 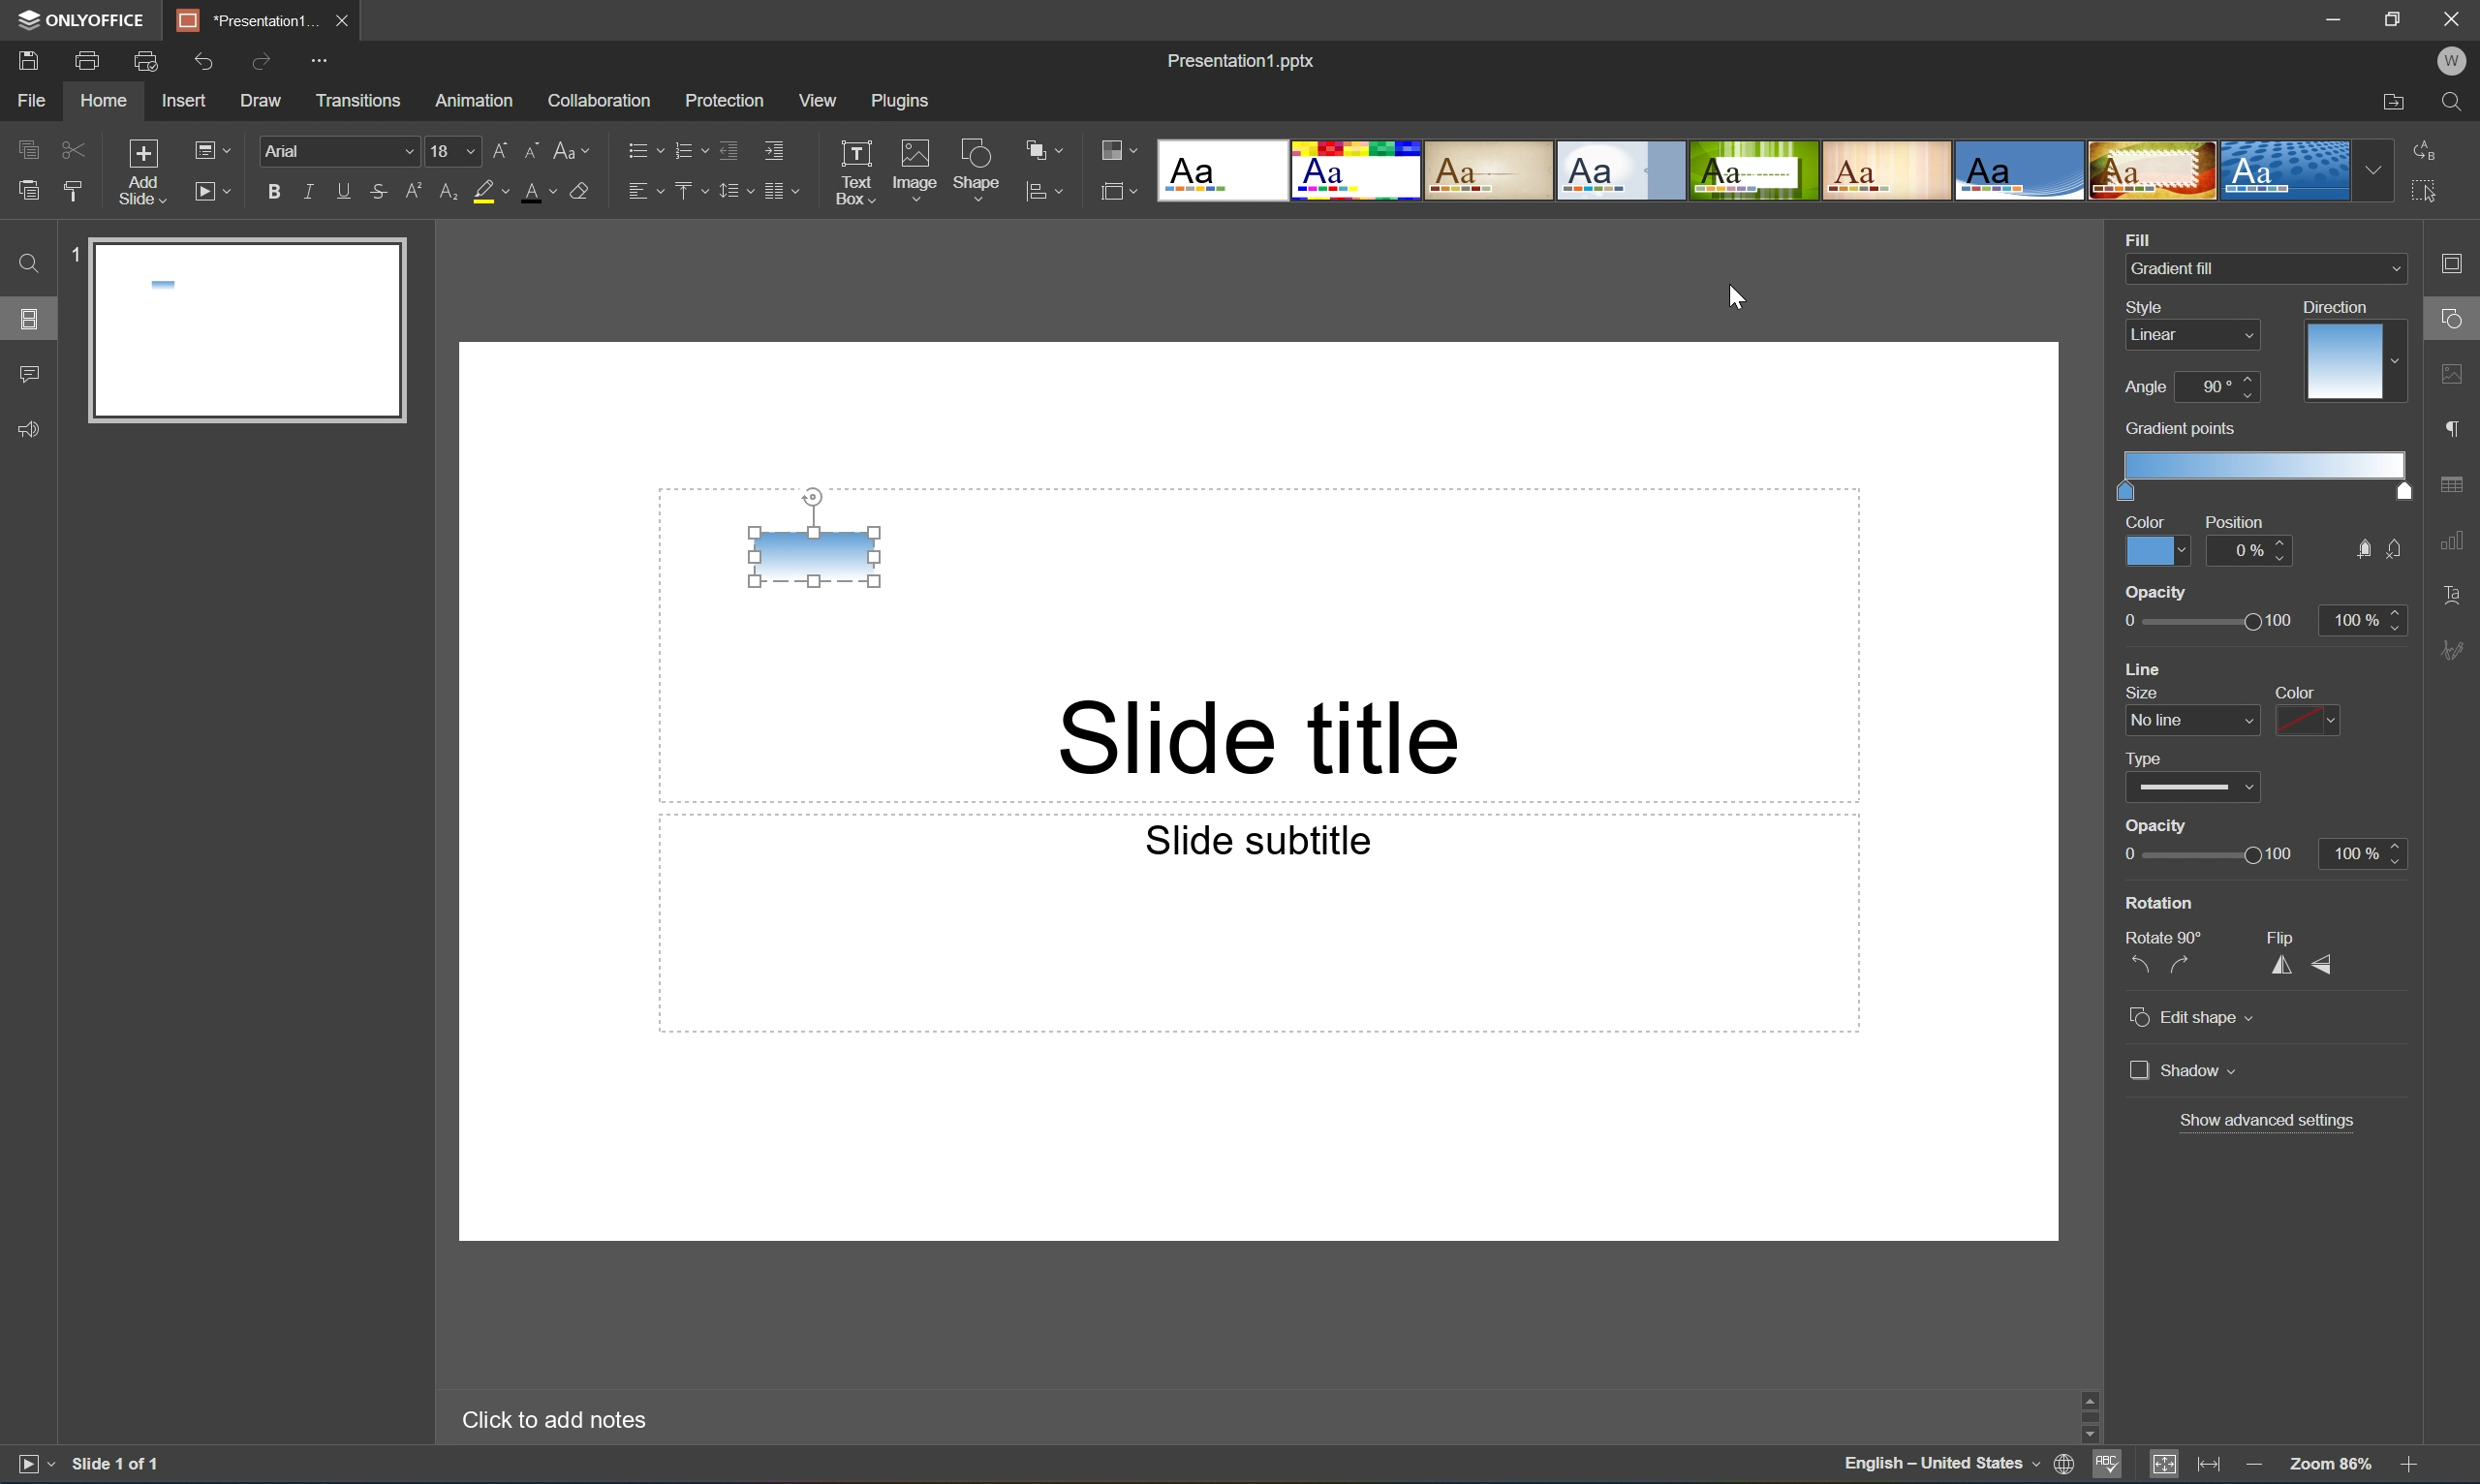 What do you see at coordinates (2452, 541) in the screenshot?
I see `chart settings` at bounding box center [2452, 541].